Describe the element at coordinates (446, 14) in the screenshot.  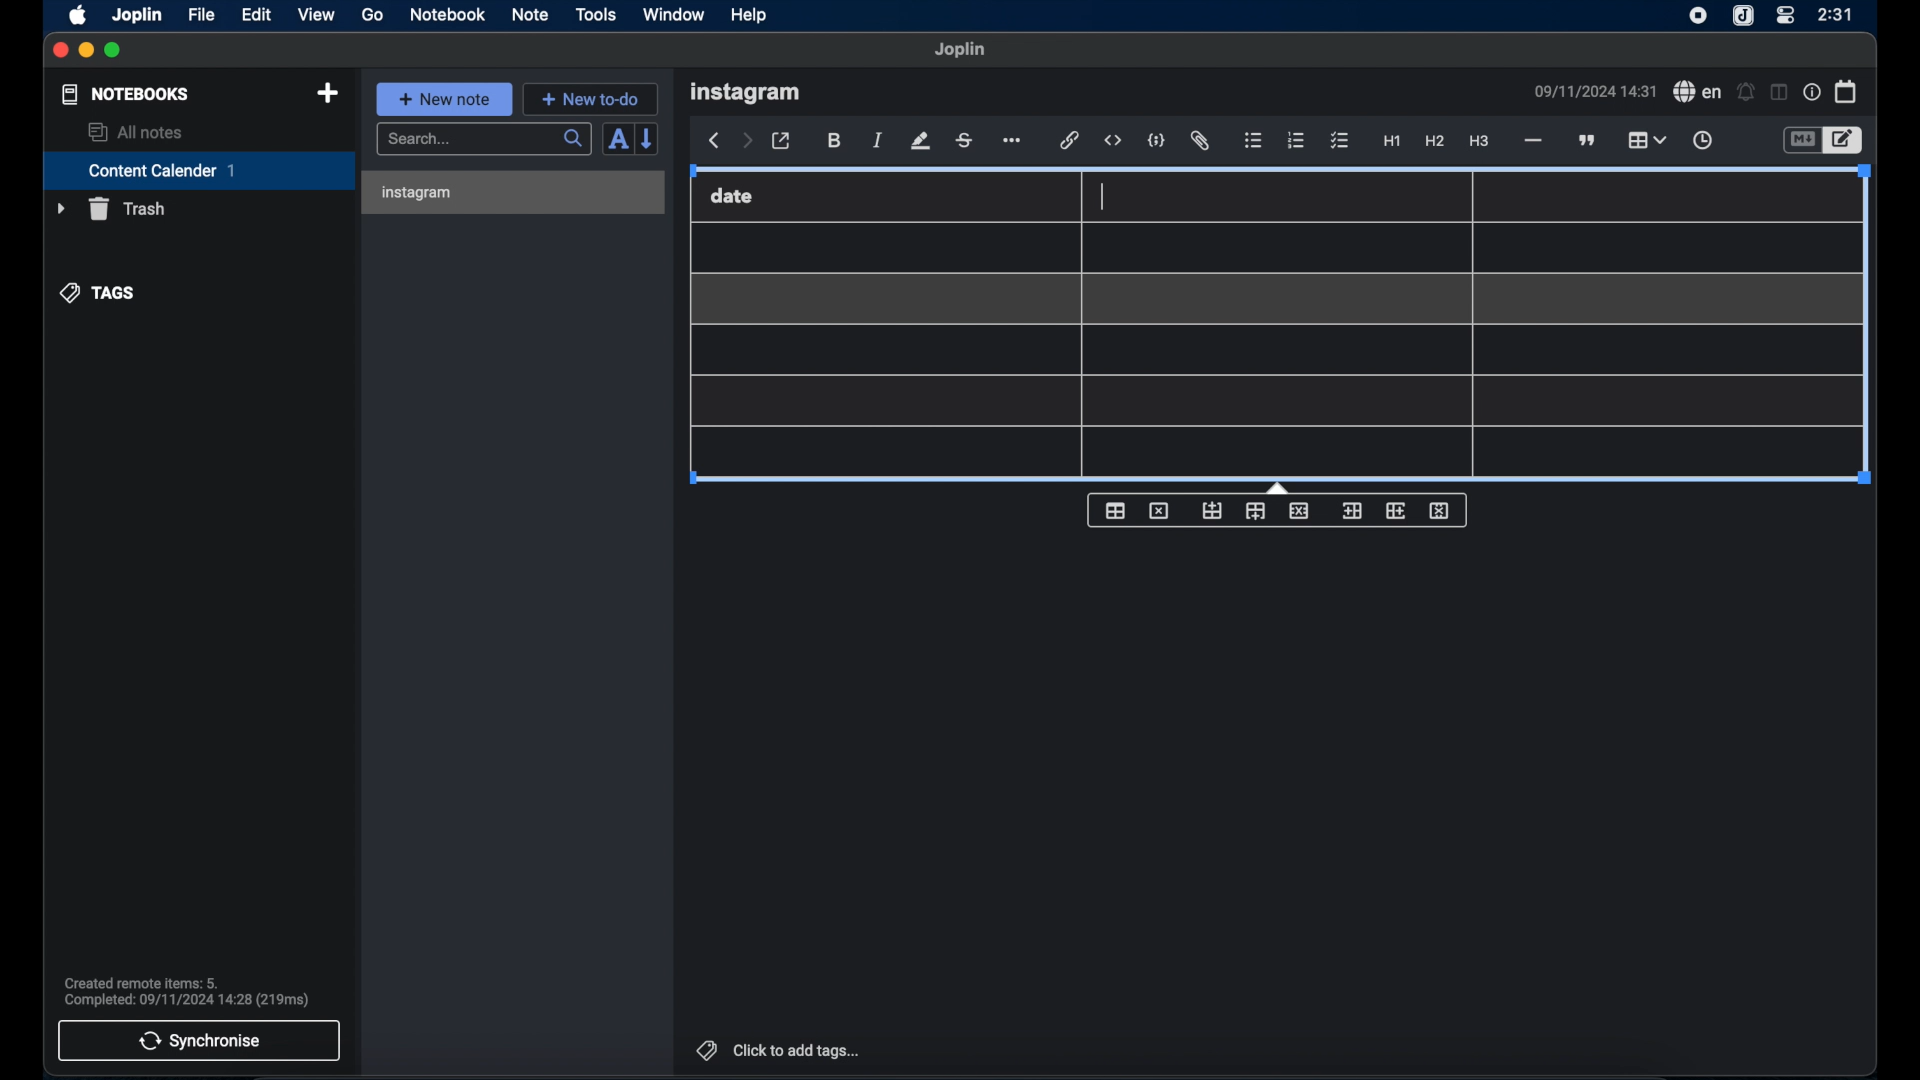
I see `notebook` at that location.